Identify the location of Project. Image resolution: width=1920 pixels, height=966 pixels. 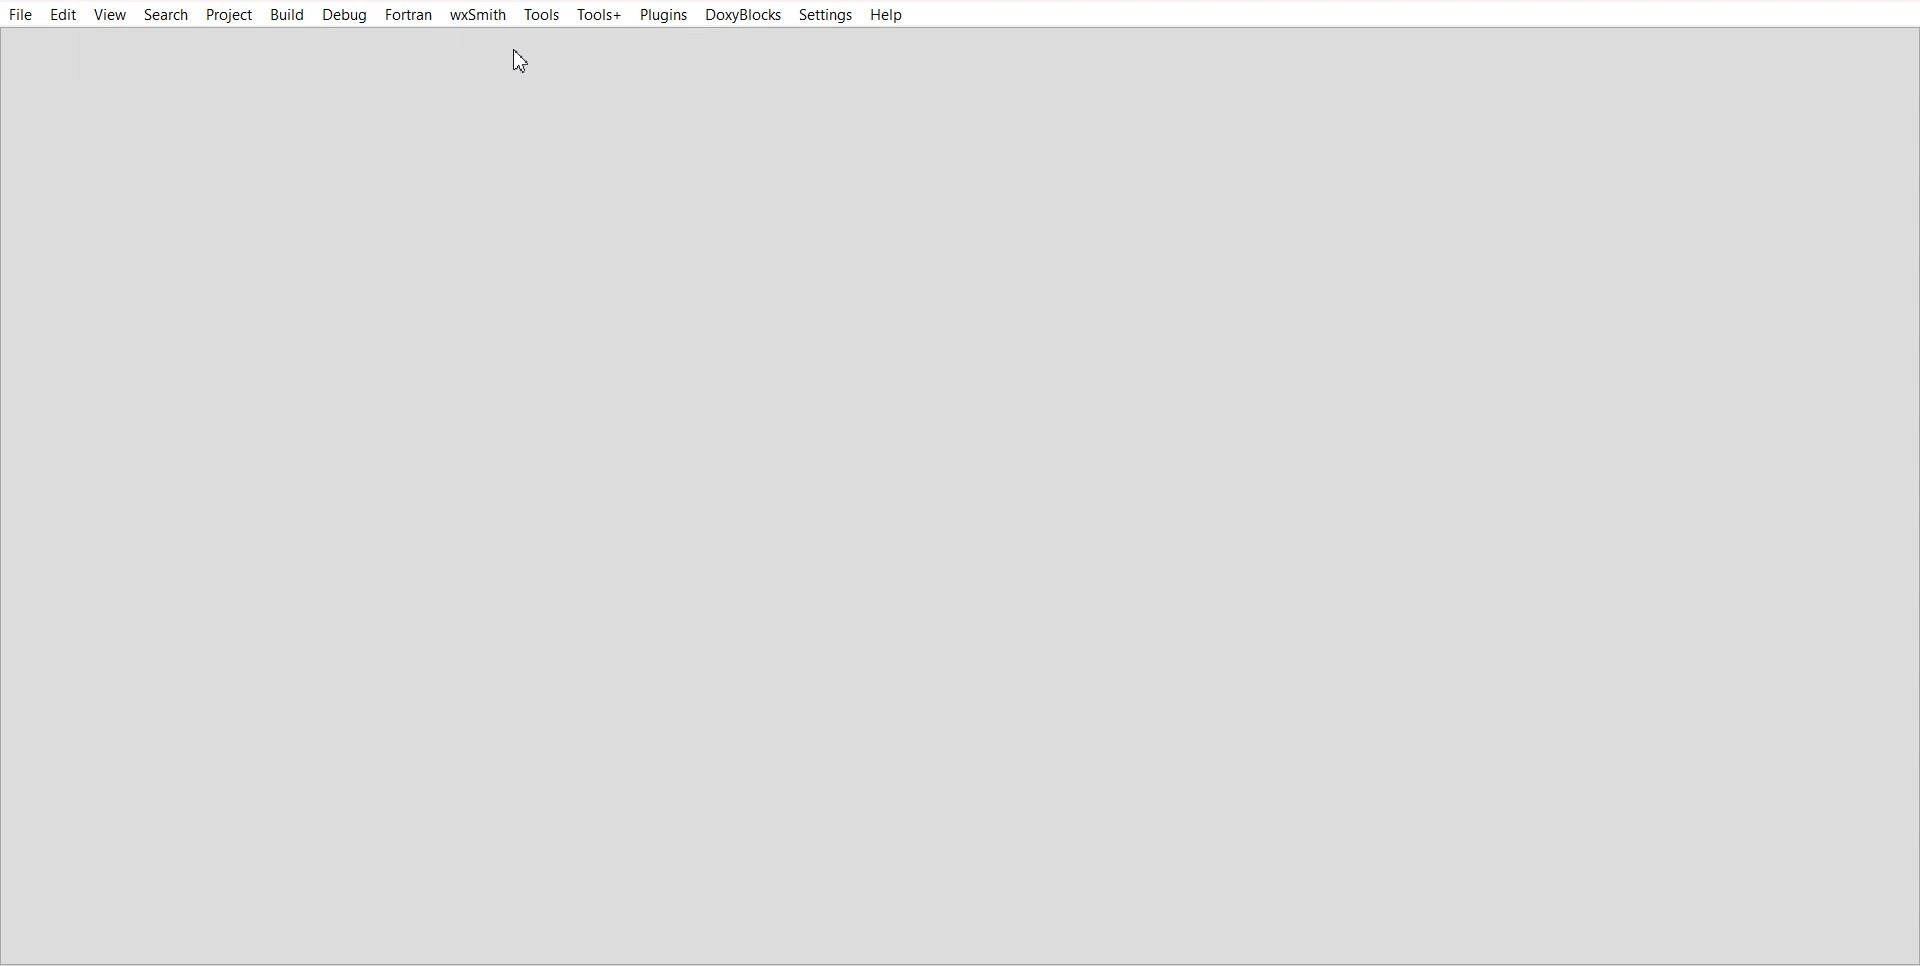
(230, 16).